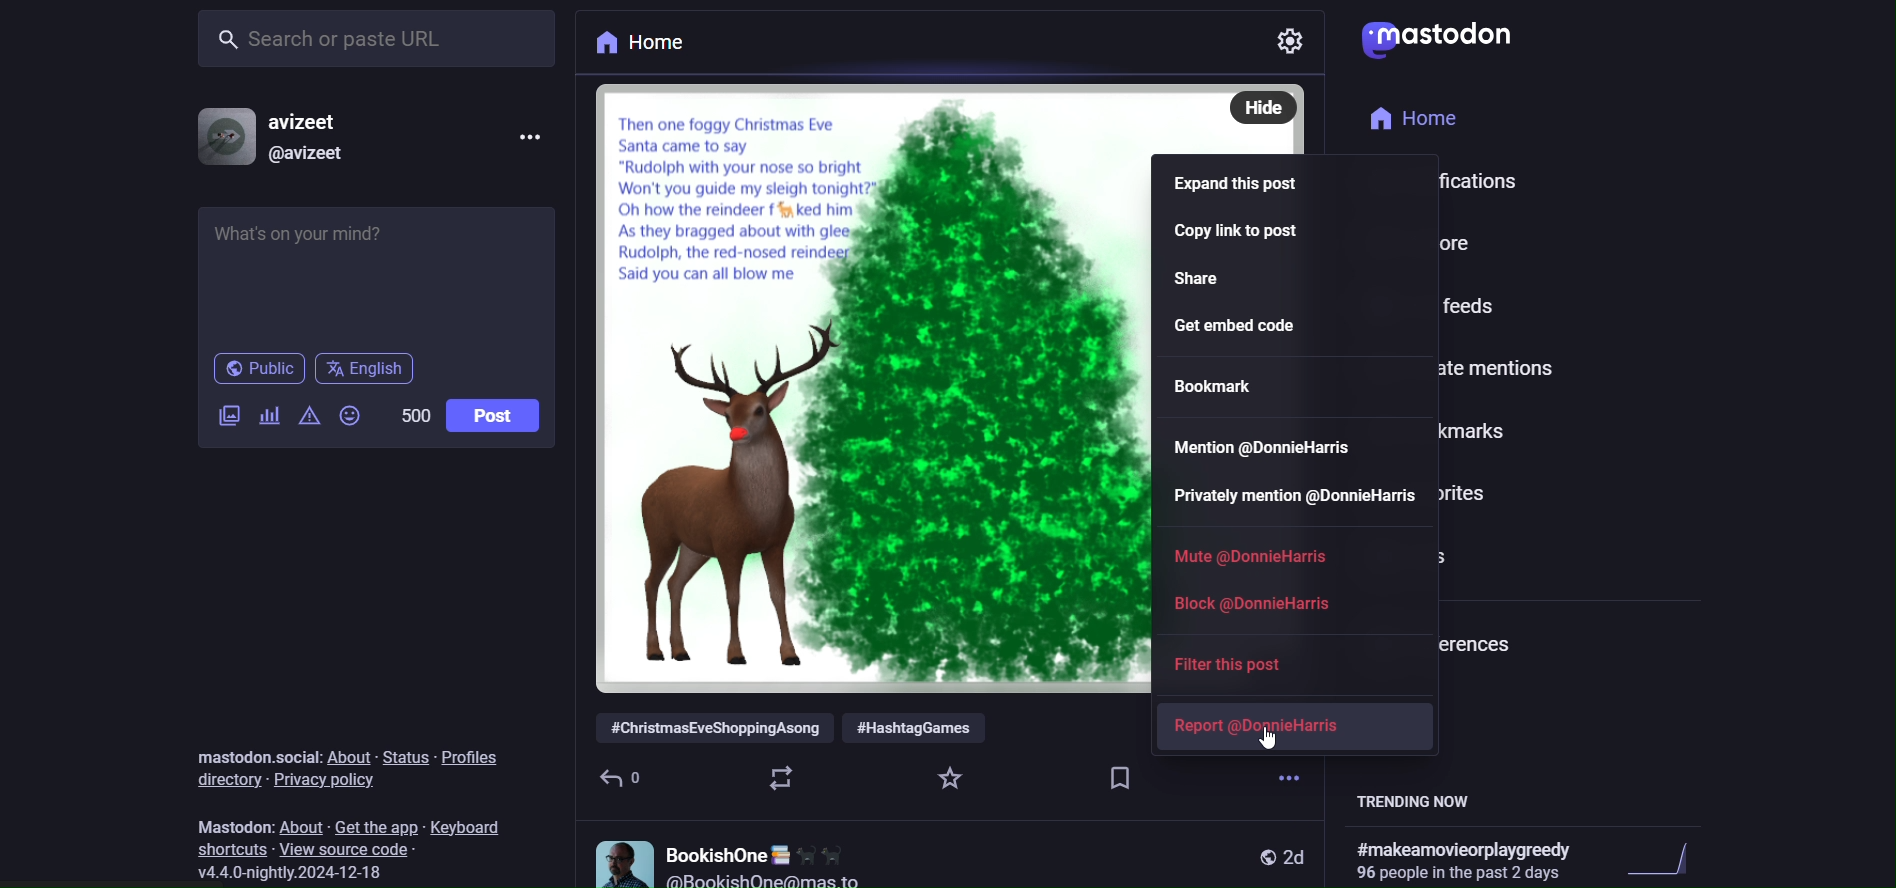  Describe the element at coordinates (475, 756) in the screenshot. I see `profiles` at that location.